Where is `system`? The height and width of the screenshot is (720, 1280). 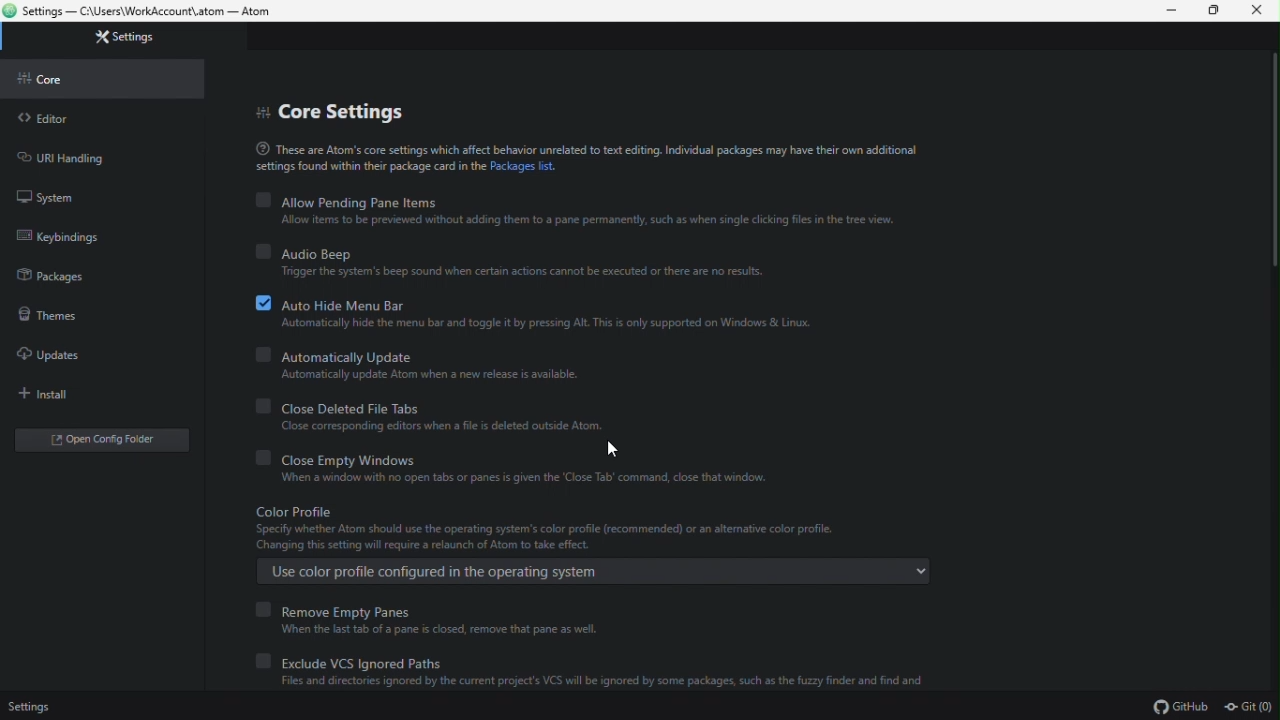
system is located at coordinates (74, 194).